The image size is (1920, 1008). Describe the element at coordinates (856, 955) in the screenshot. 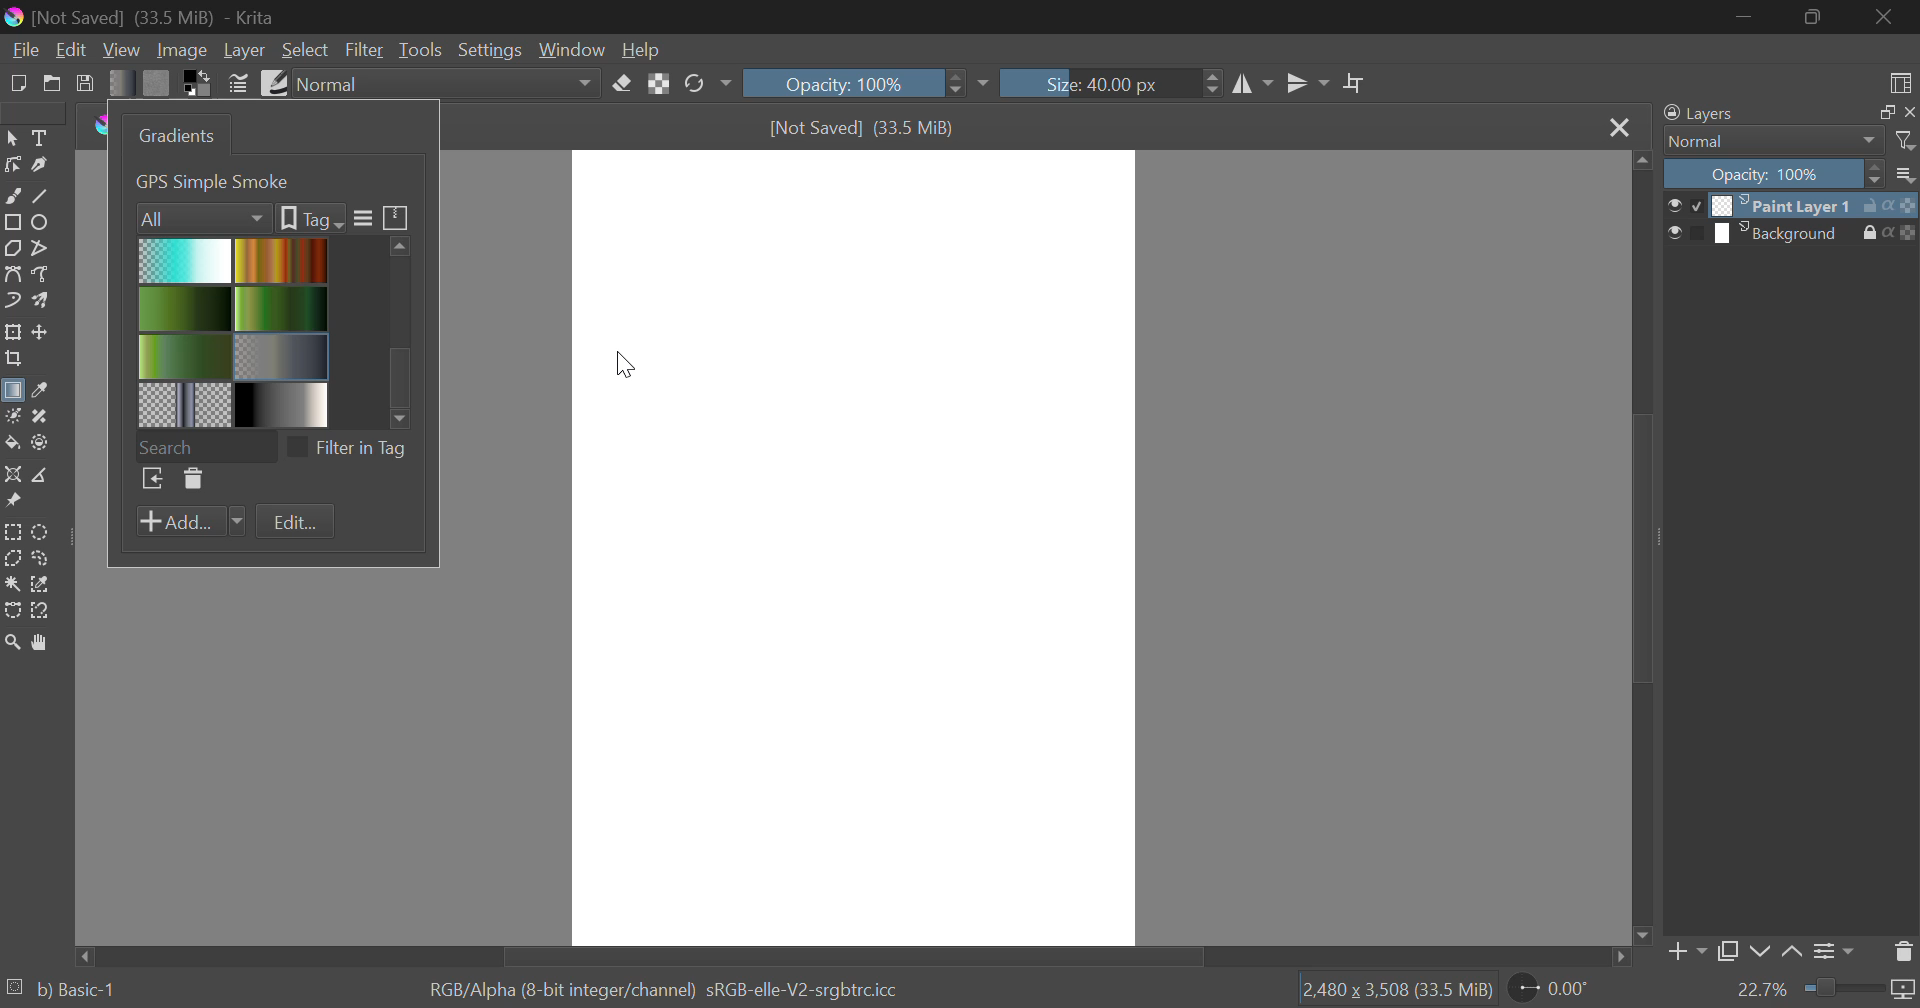

I see `Scroll Bar` at that location.